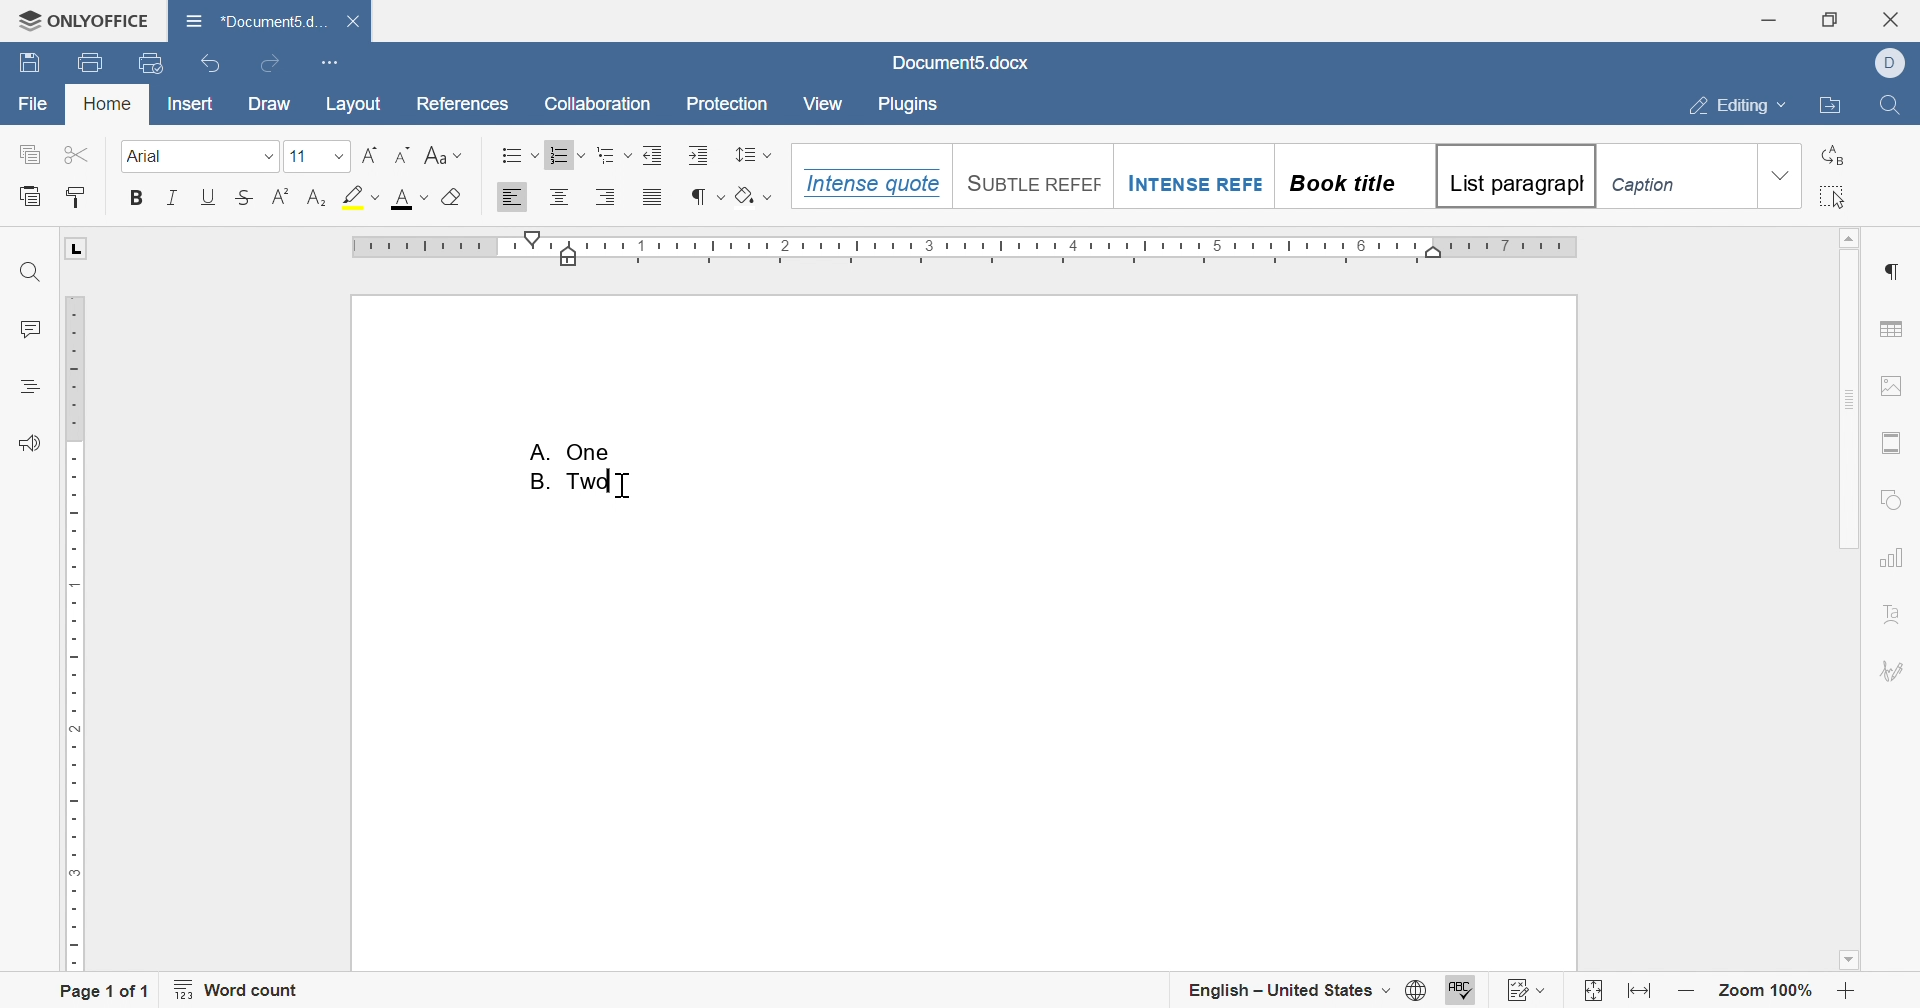 The height and width of the screenshot is (1008, 1920). What do you see at coordinates (78, 248) in the screenshot?
I see `L` at bounding box center [78, 248].